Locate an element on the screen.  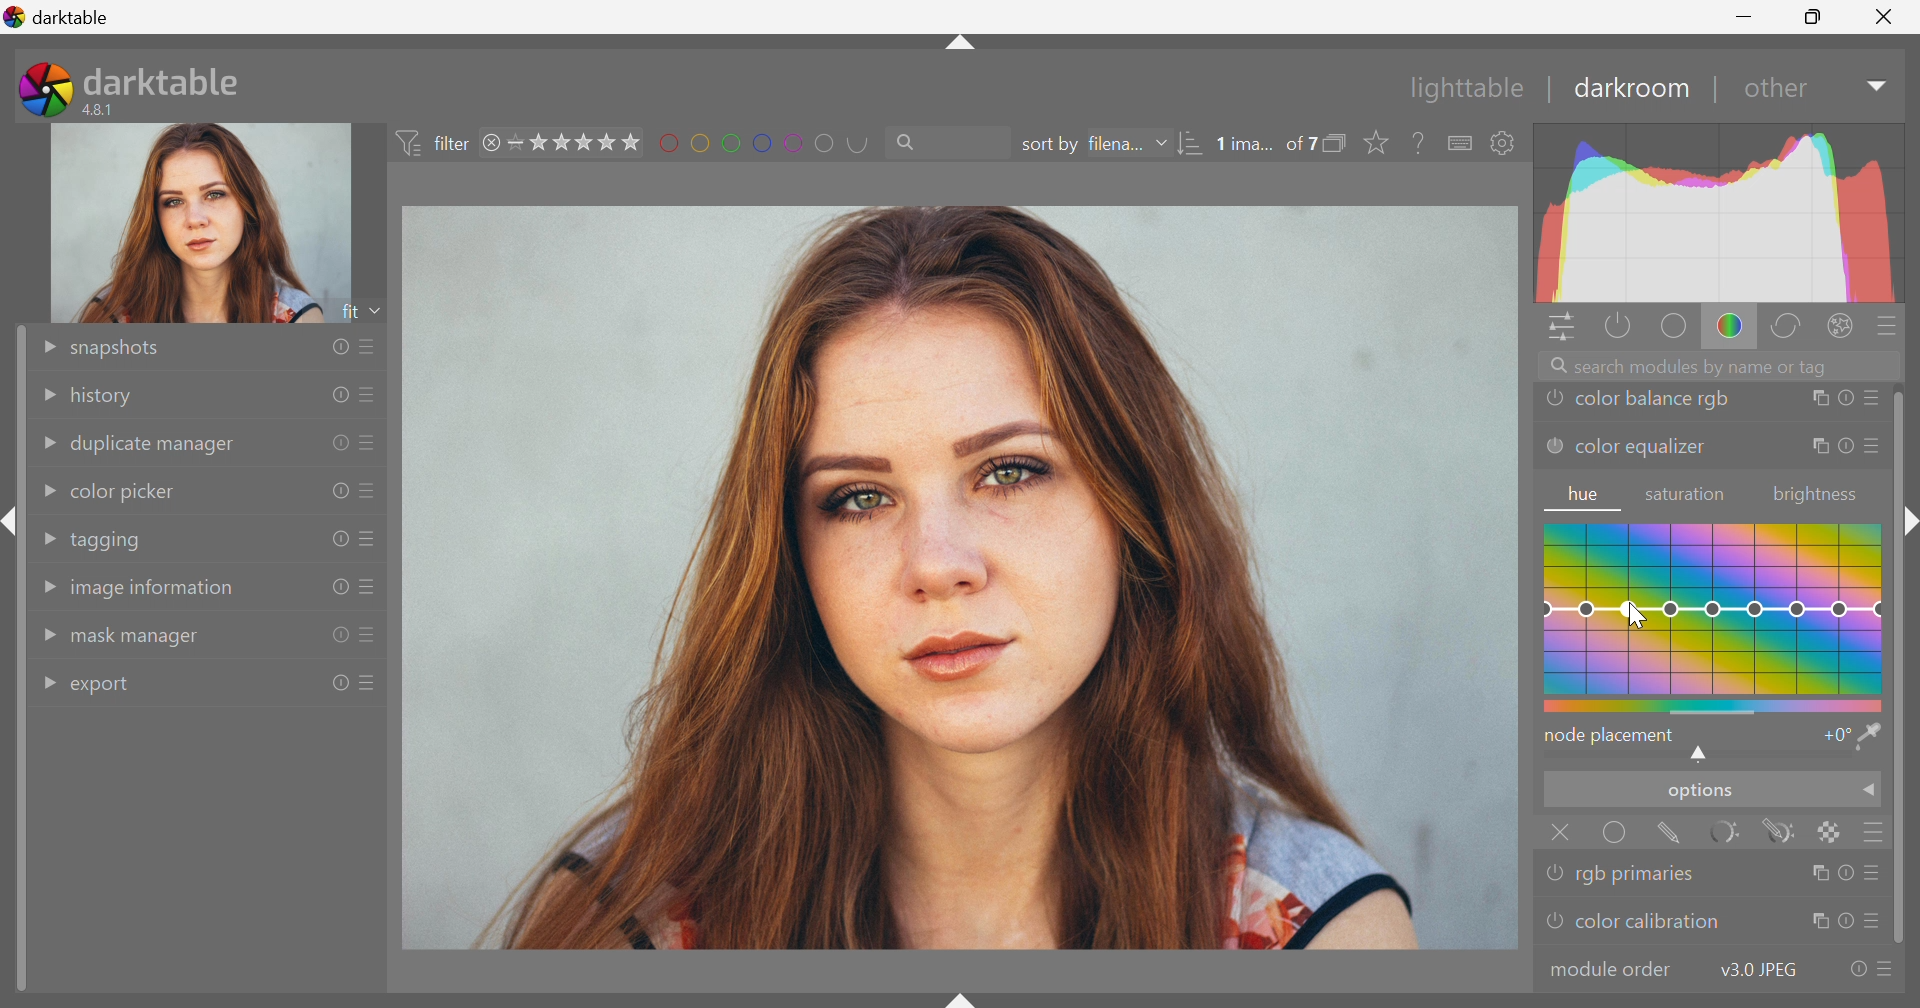
reset is located at coordinates (1845, 400).